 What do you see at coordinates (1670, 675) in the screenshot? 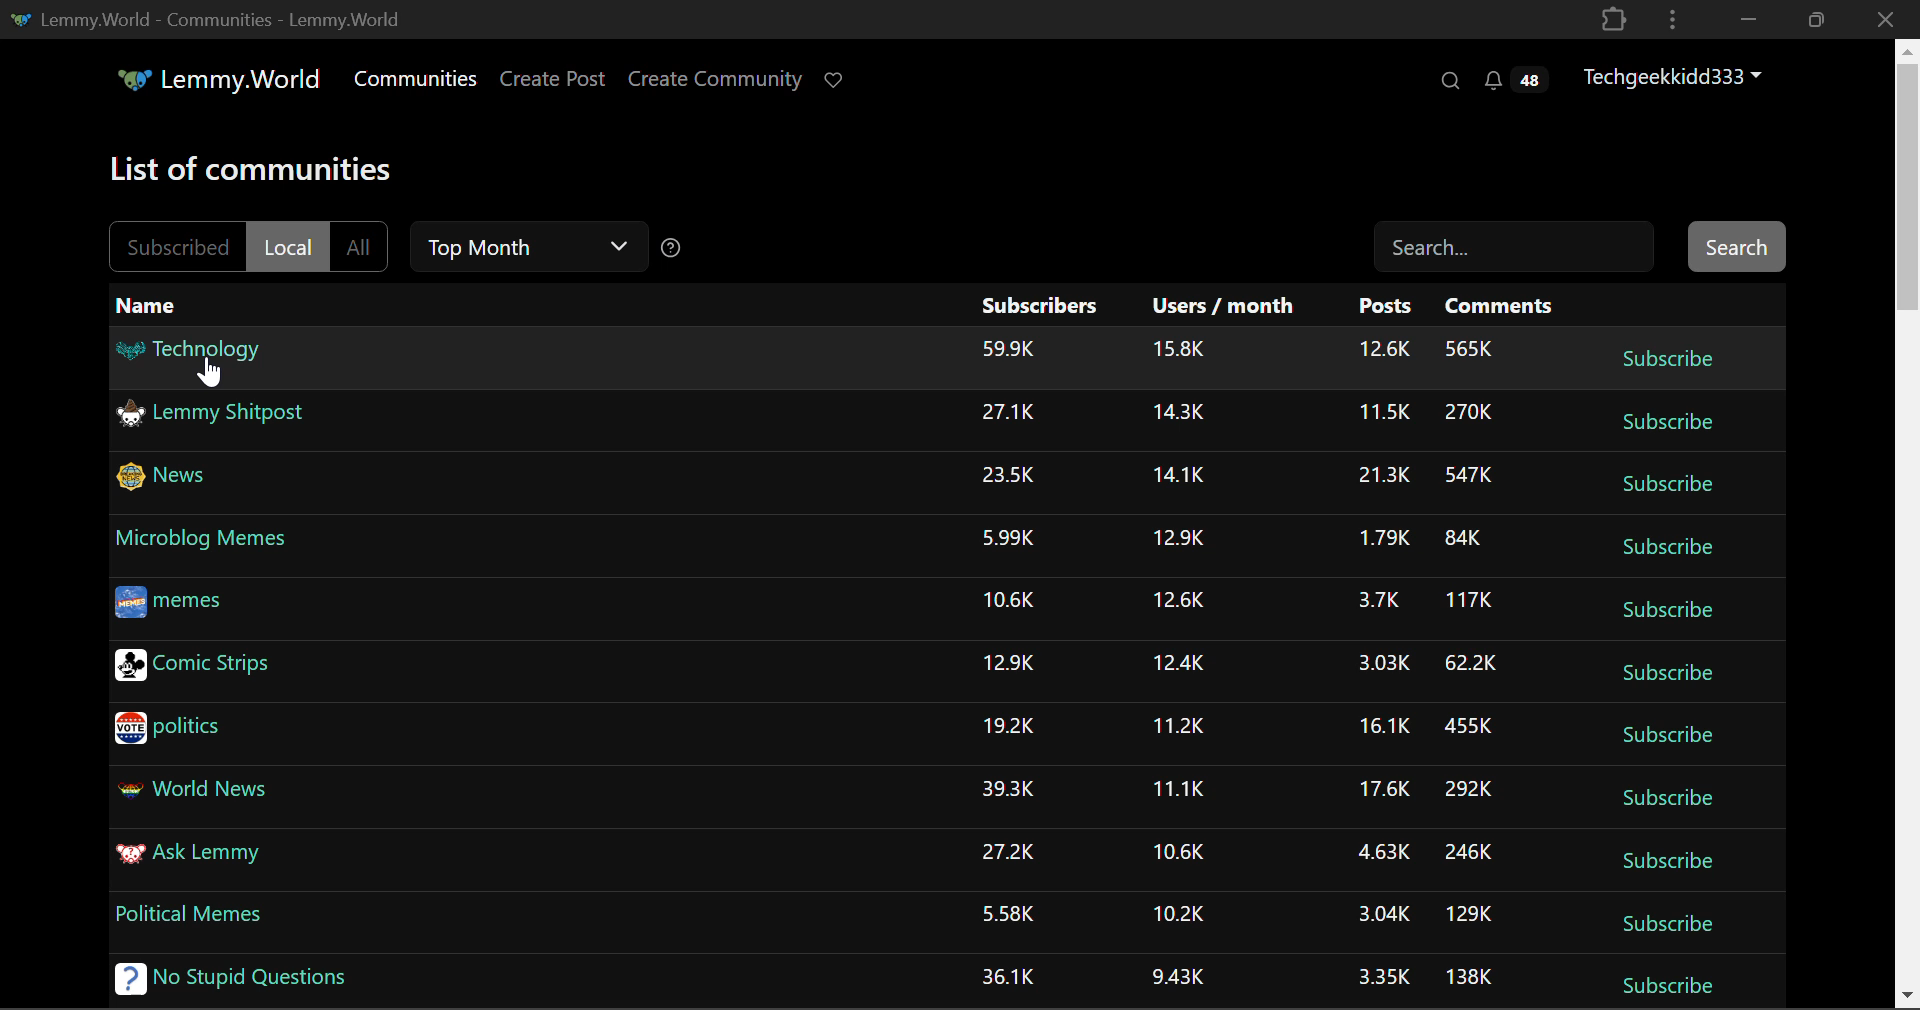
I see `Subscribe` at bounding box center [1670, 675].